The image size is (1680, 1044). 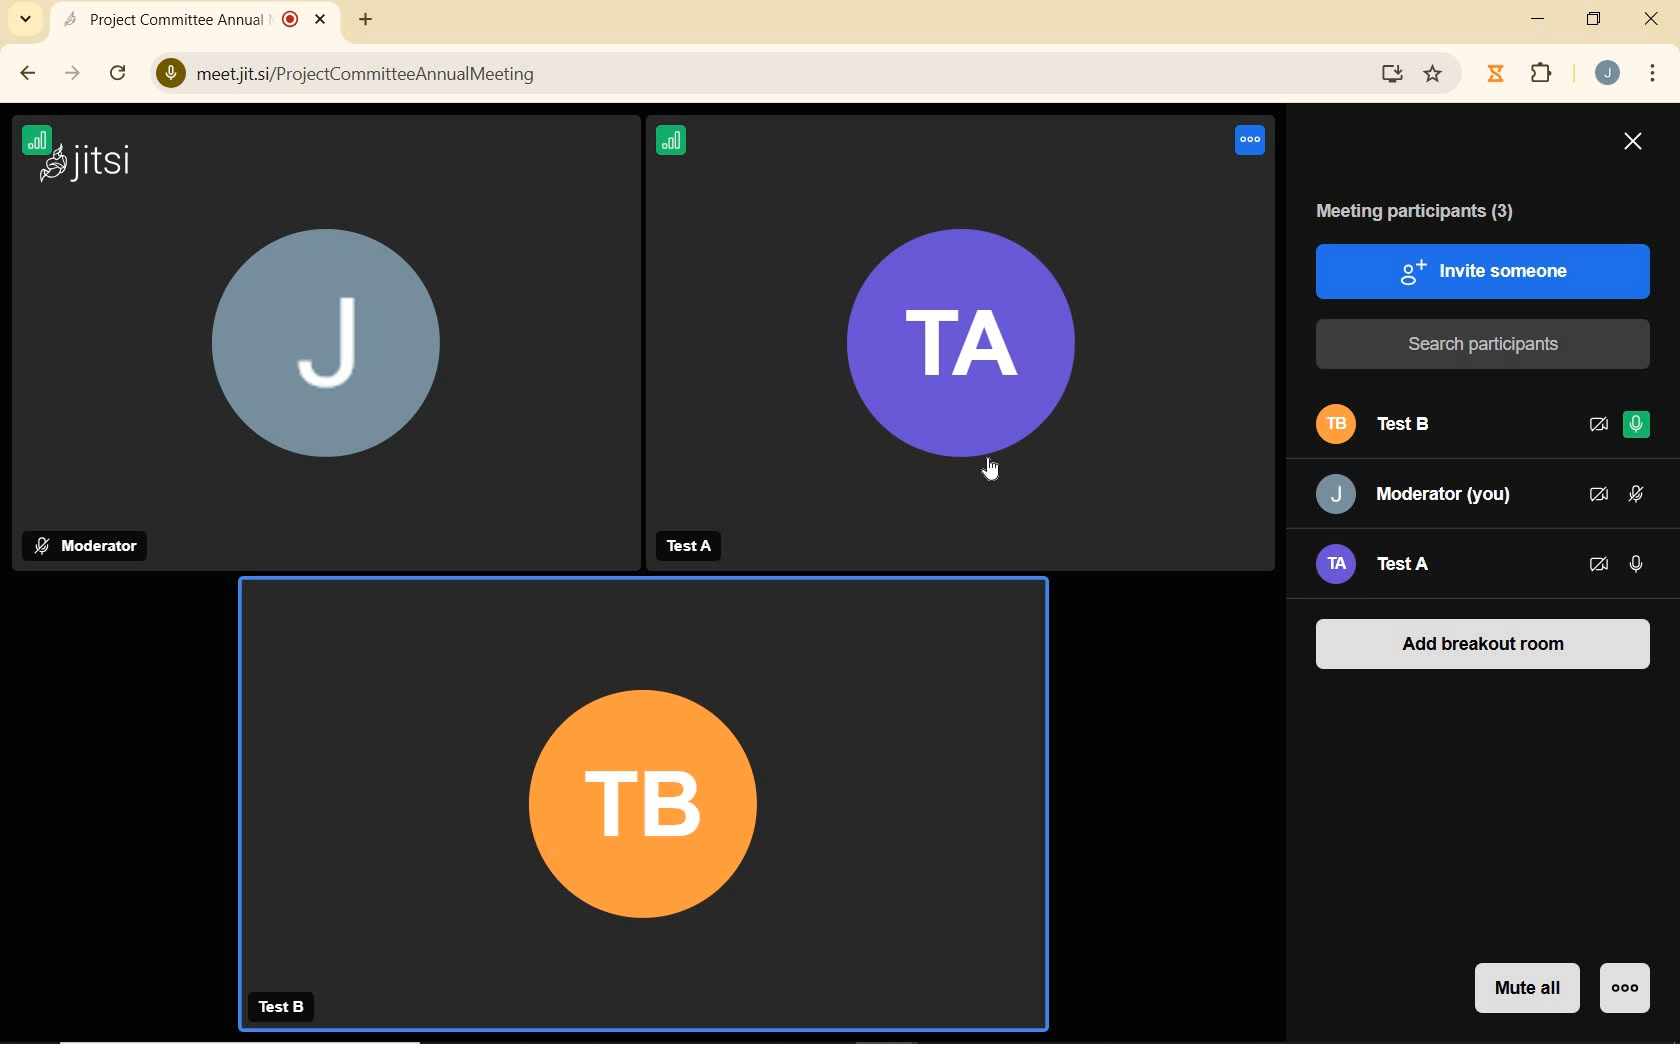 What do you see at coordinates (679, 140) in the screenshot?
I see `Connectivity` at bounding box center [679, 140].